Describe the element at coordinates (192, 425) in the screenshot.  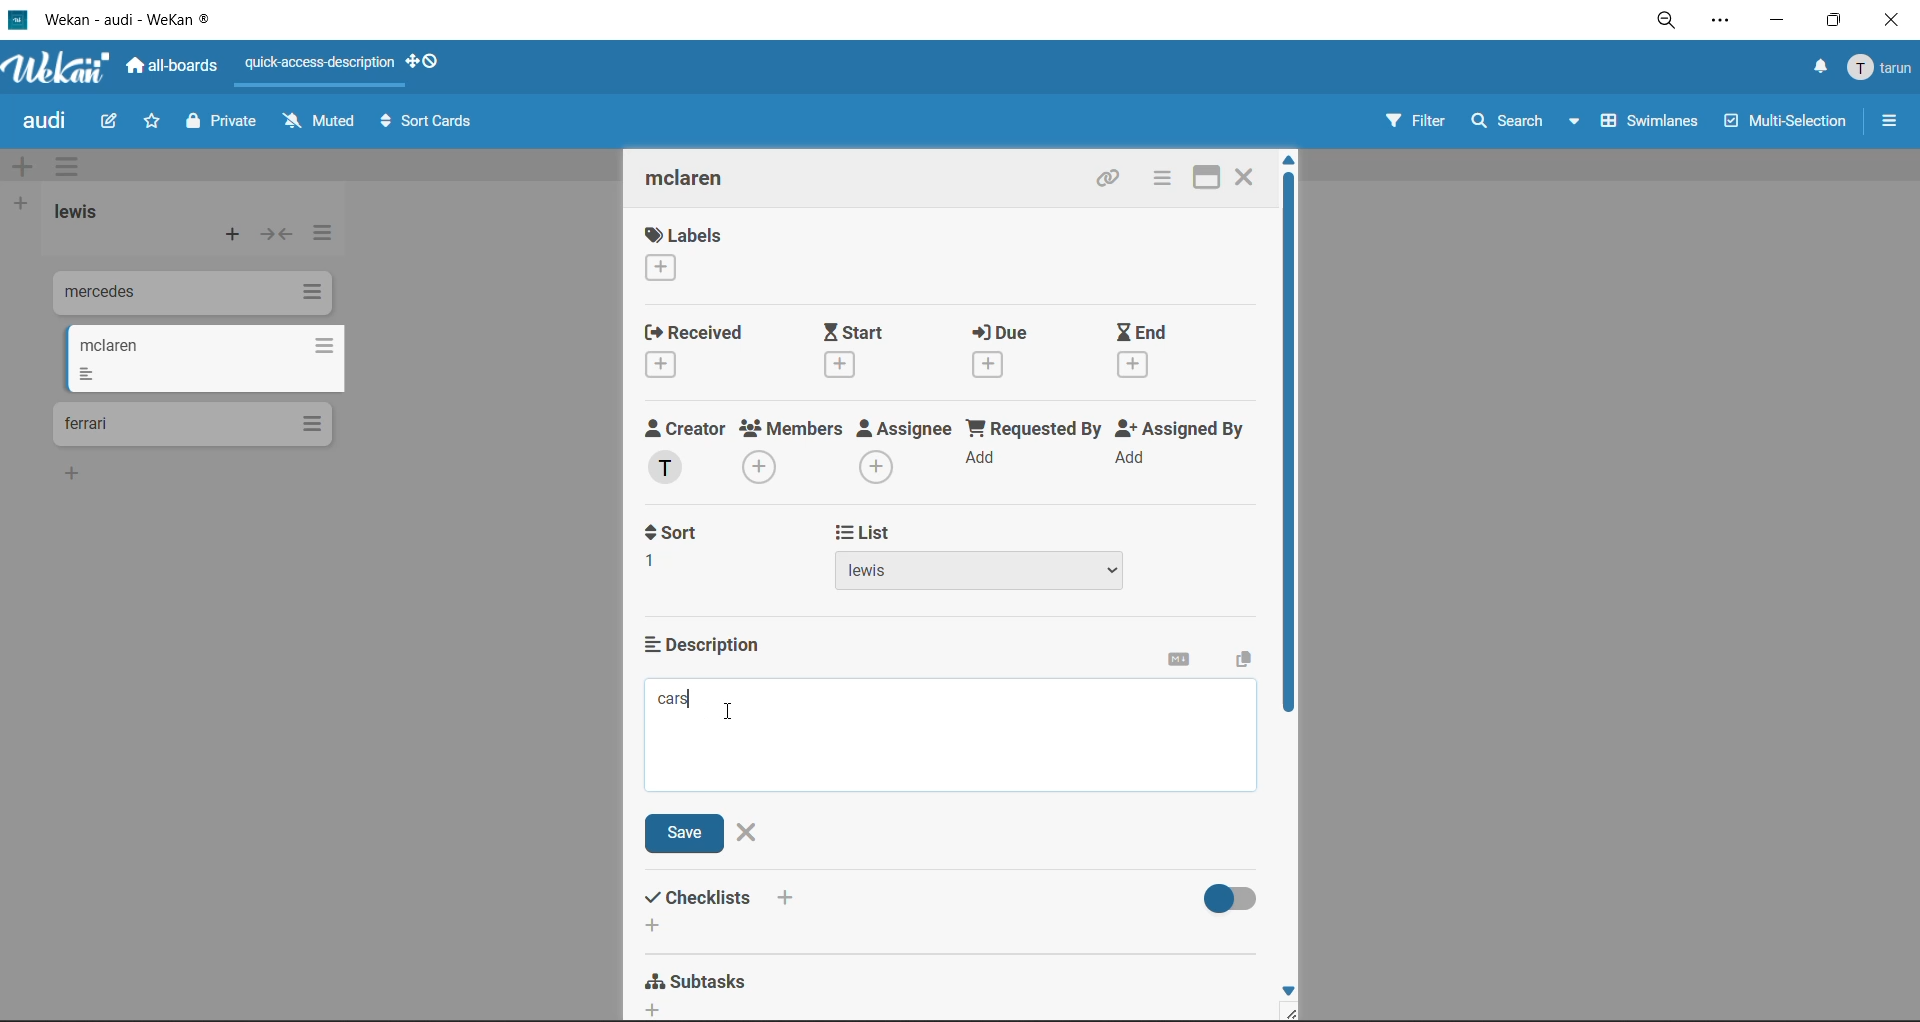
I see `cards` at that location.